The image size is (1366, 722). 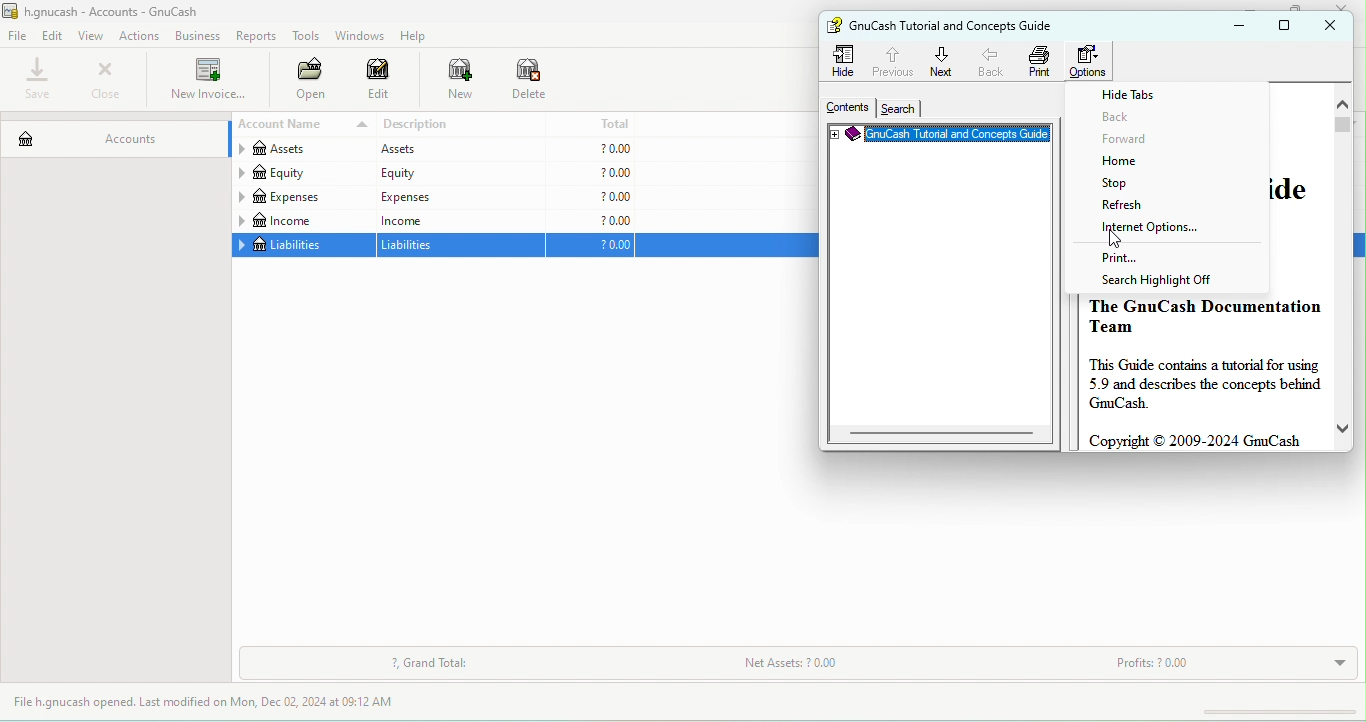 I want to click on bussiness, so click(x=198, y=36).